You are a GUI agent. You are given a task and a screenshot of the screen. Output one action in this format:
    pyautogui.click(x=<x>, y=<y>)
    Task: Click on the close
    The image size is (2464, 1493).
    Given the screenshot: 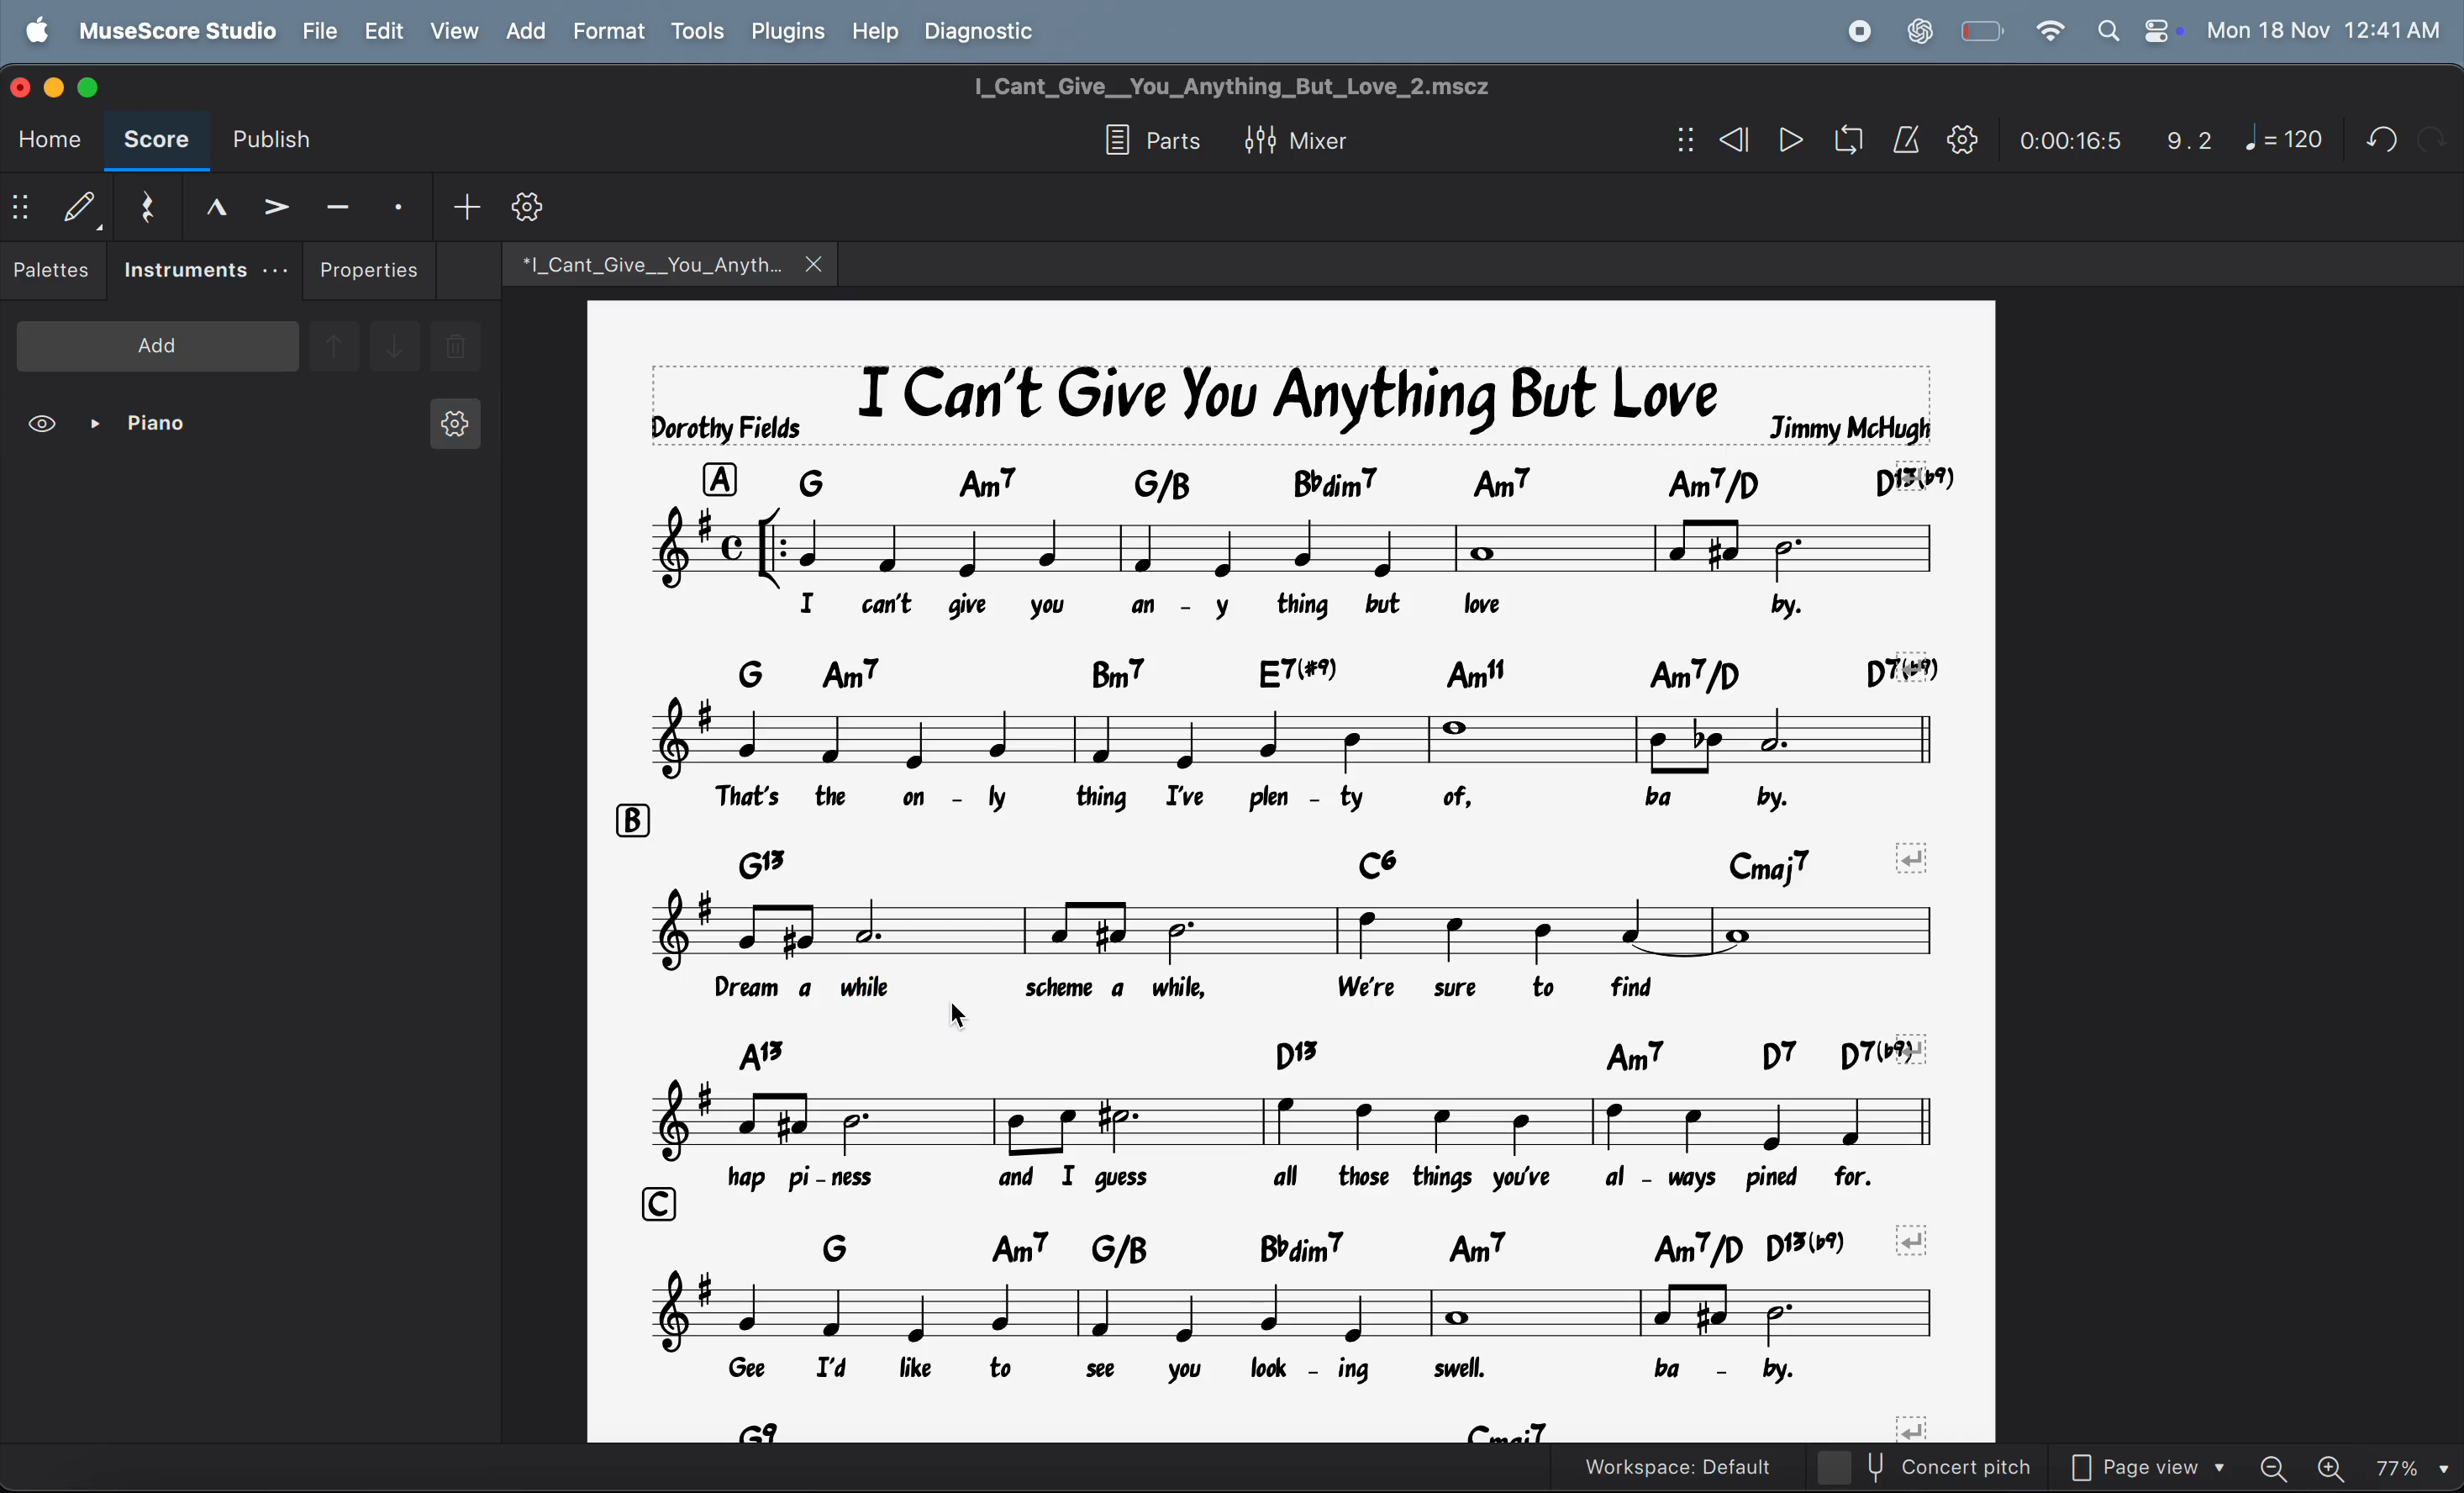 What is the action you would take?
    pyautogui.click(x=819, y=263)
    